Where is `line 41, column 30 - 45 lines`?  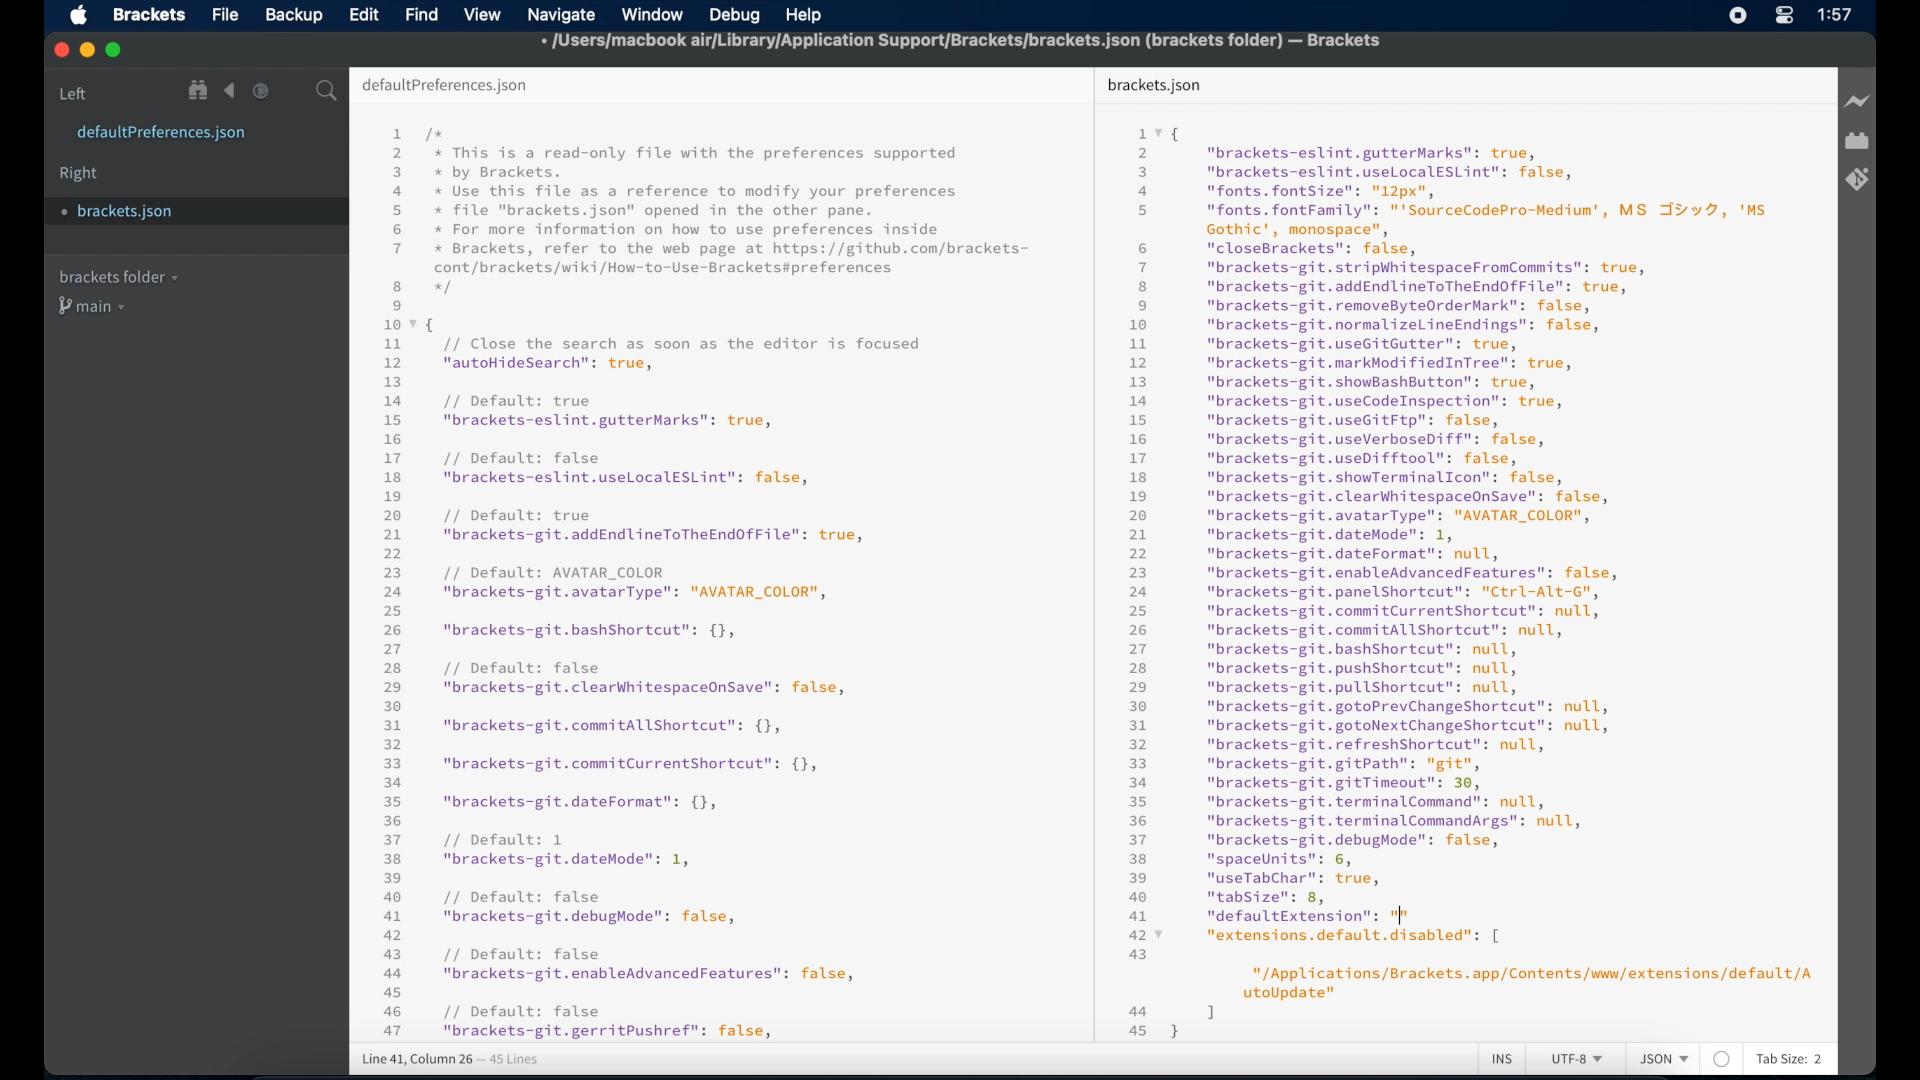 line 41, column 30 - 45 lines is located at coordinates (450, 1060).